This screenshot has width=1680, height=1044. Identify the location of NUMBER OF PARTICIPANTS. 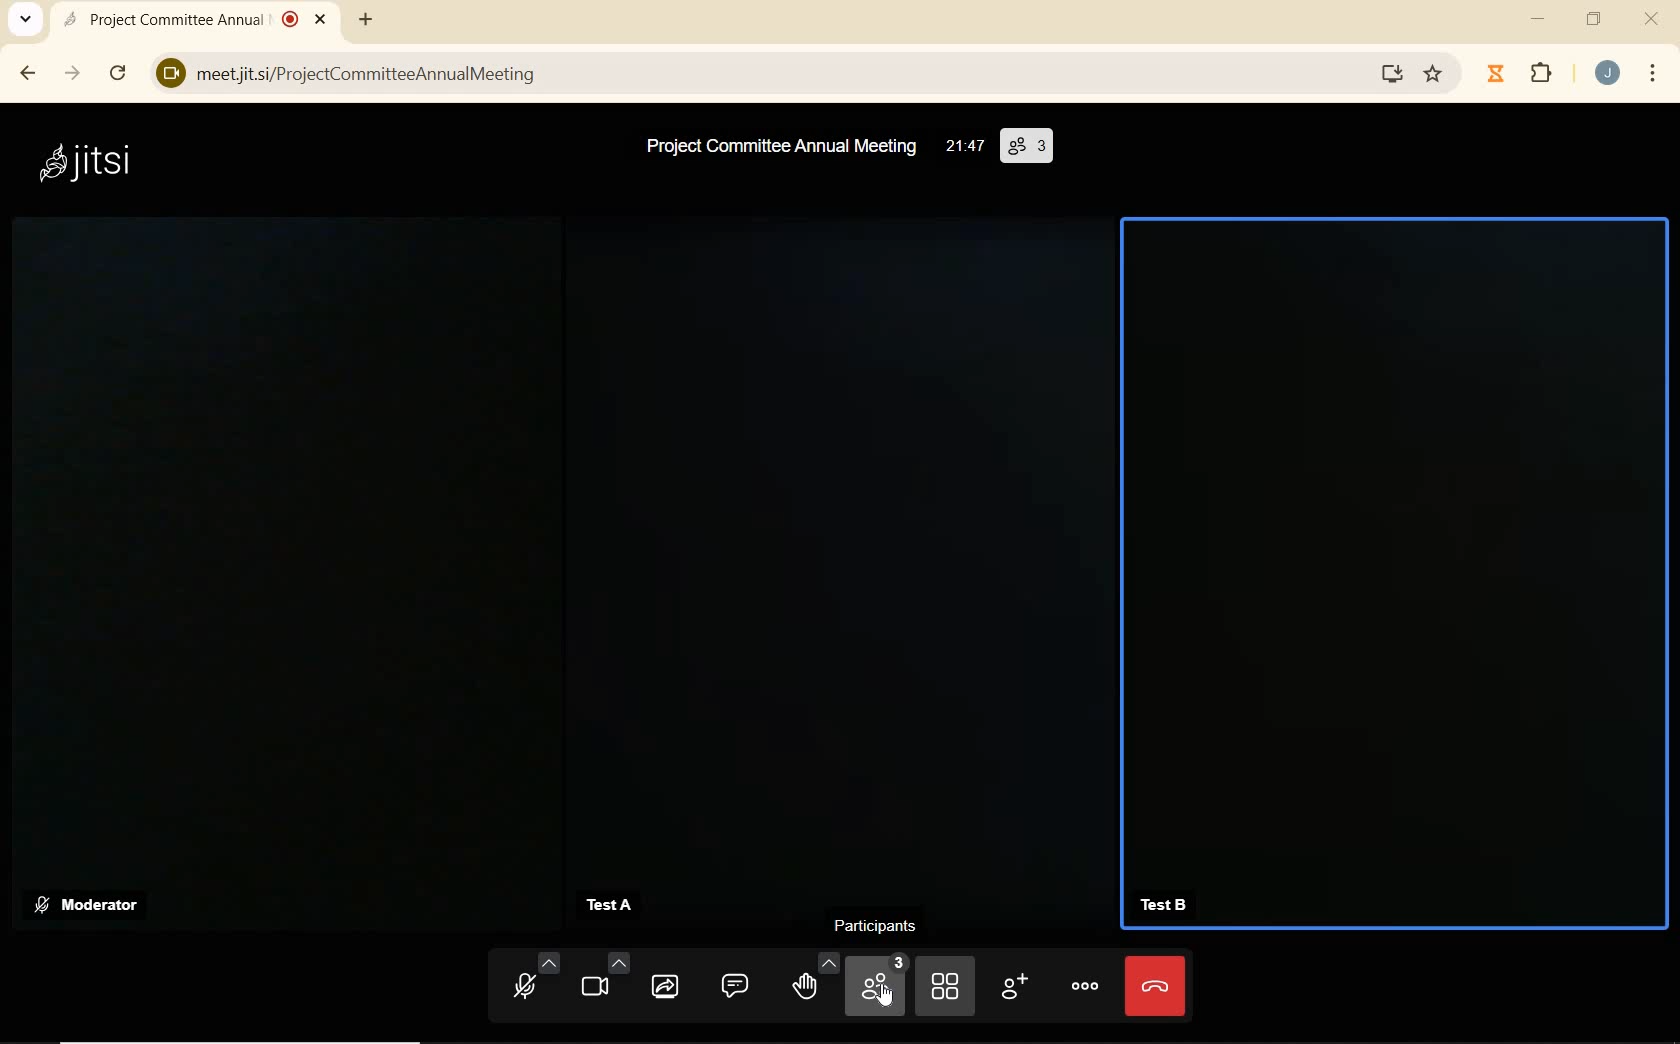
(1028, 147).